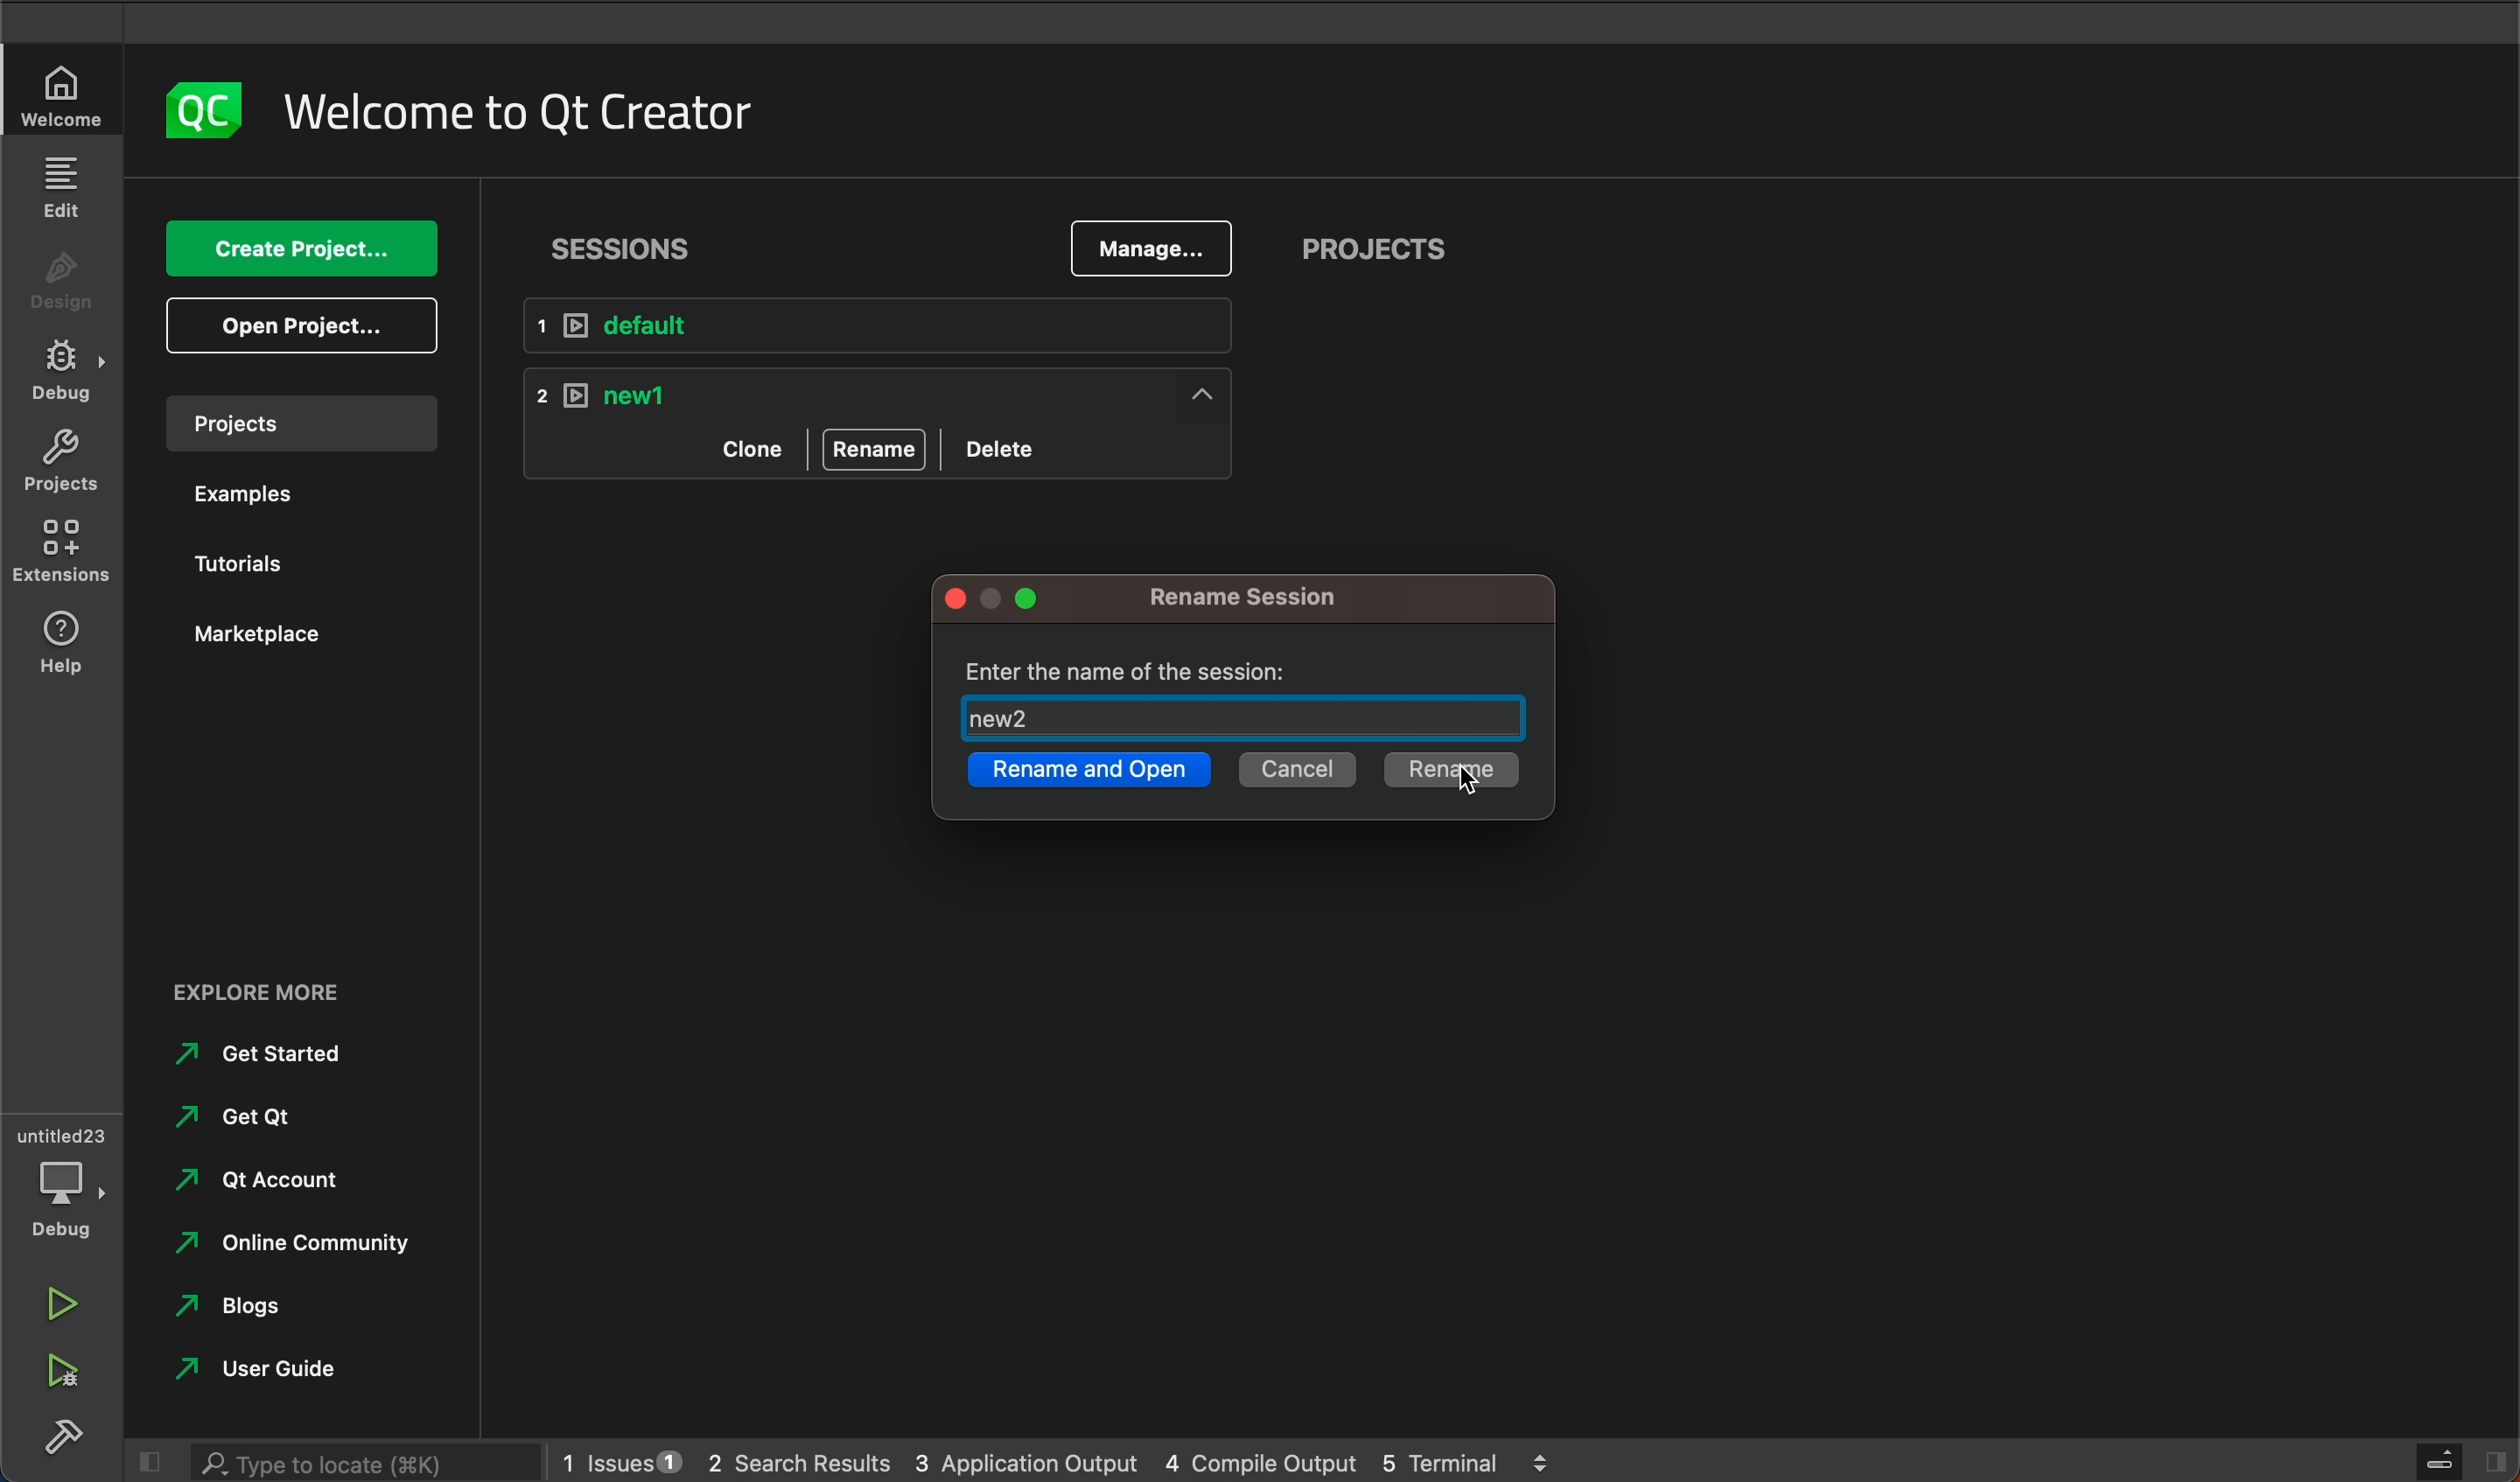 Image resolution: width=2520 pixels, height=1482 pixels. Describe the element at coordinates (64, 191) in the screenshot. I see `edit` at that location.